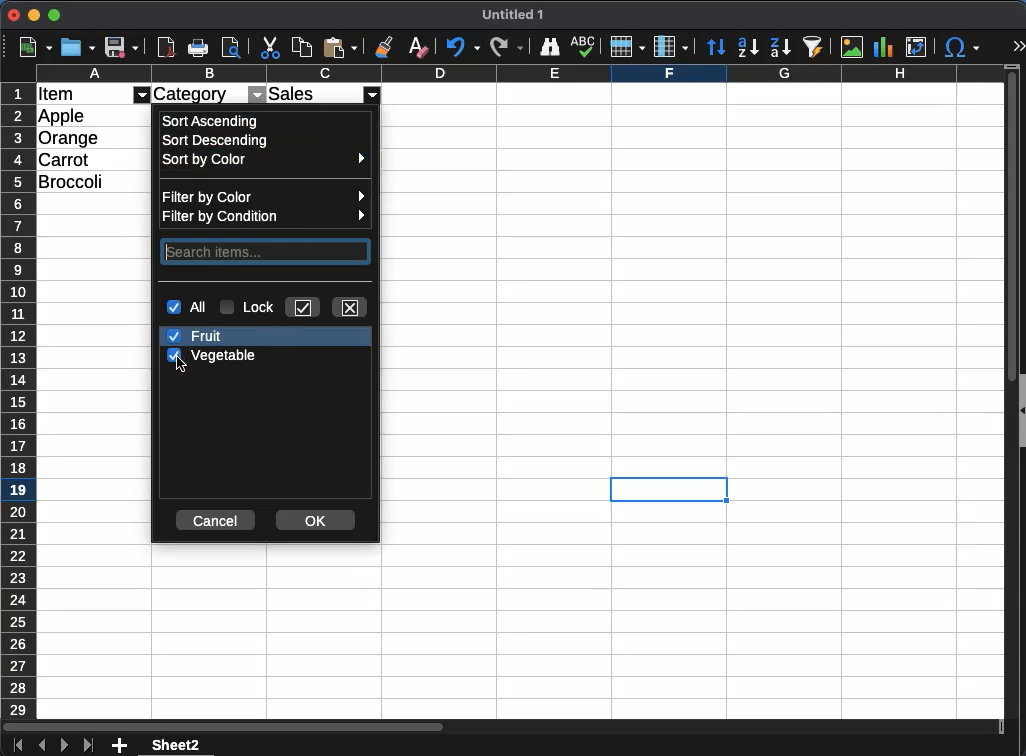  Describe the element at coordinates (231, 46) in the screenshot. I see `print` at that location.